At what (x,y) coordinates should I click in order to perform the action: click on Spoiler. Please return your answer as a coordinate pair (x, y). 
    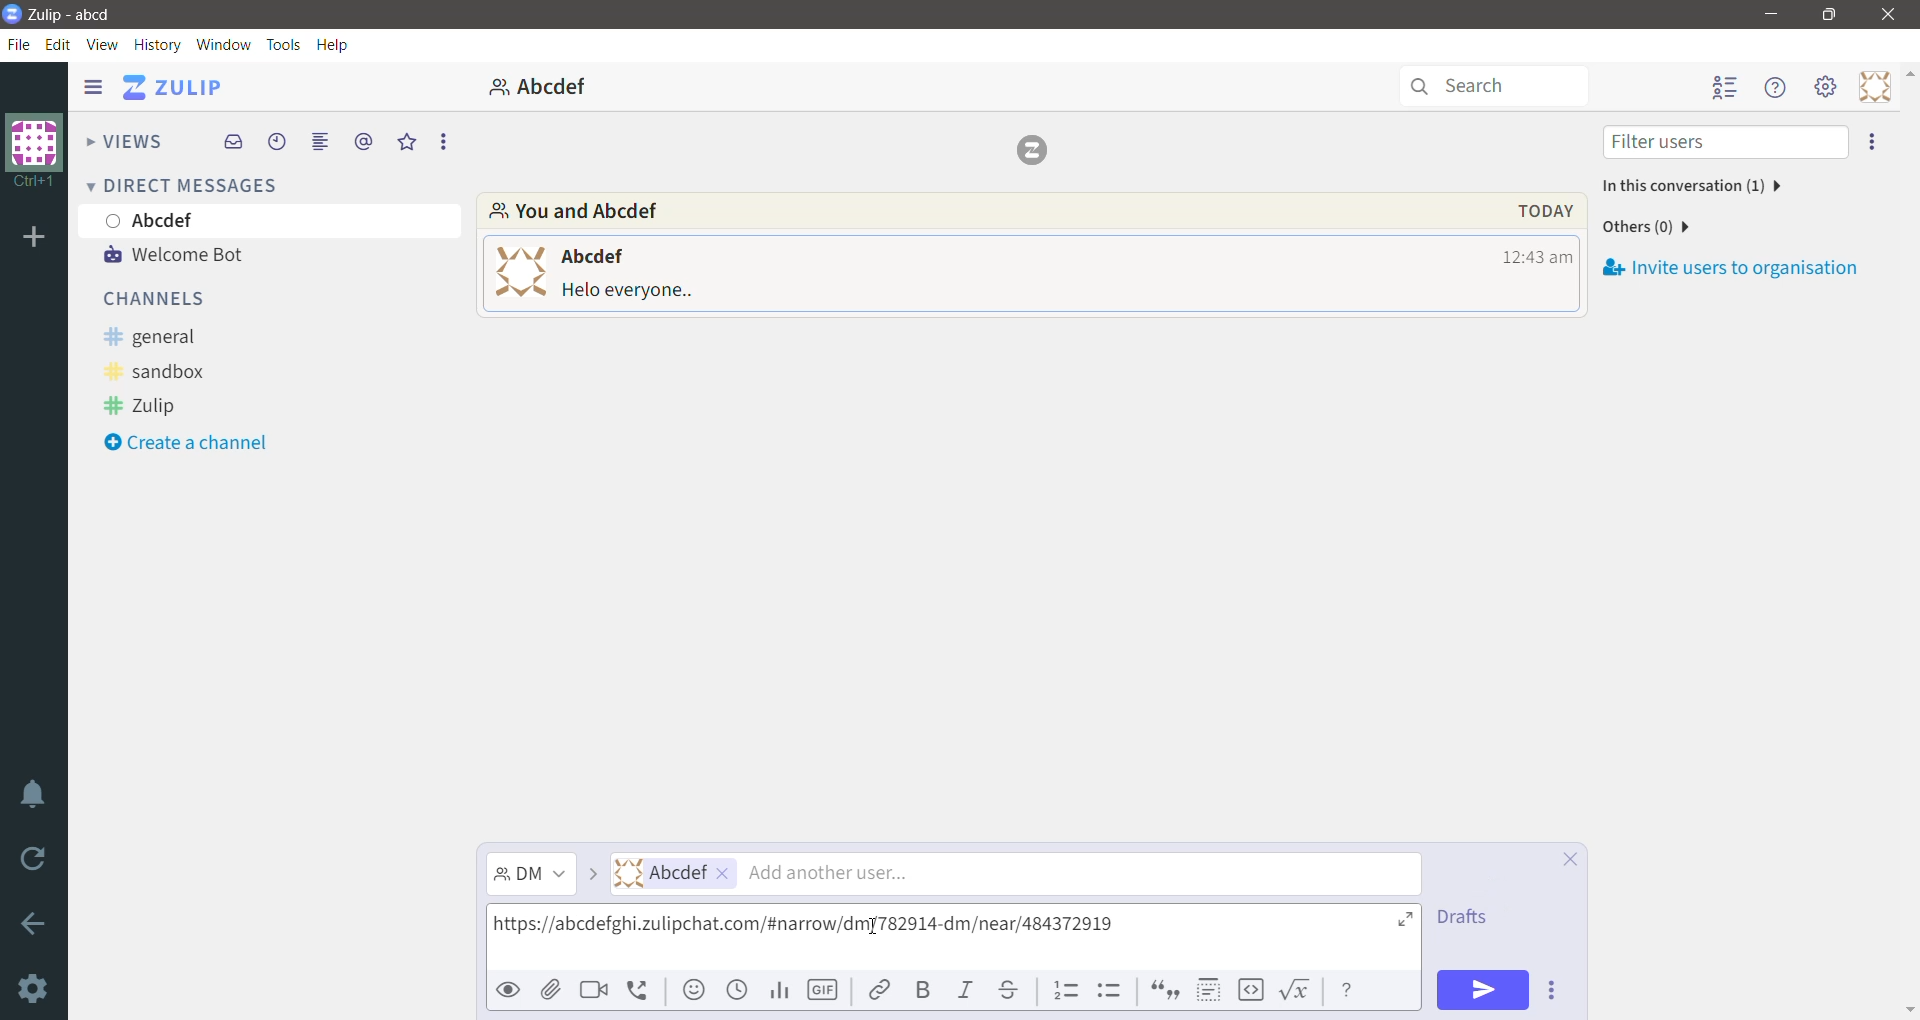
    Looking at the image, I should click on (1210, 990).